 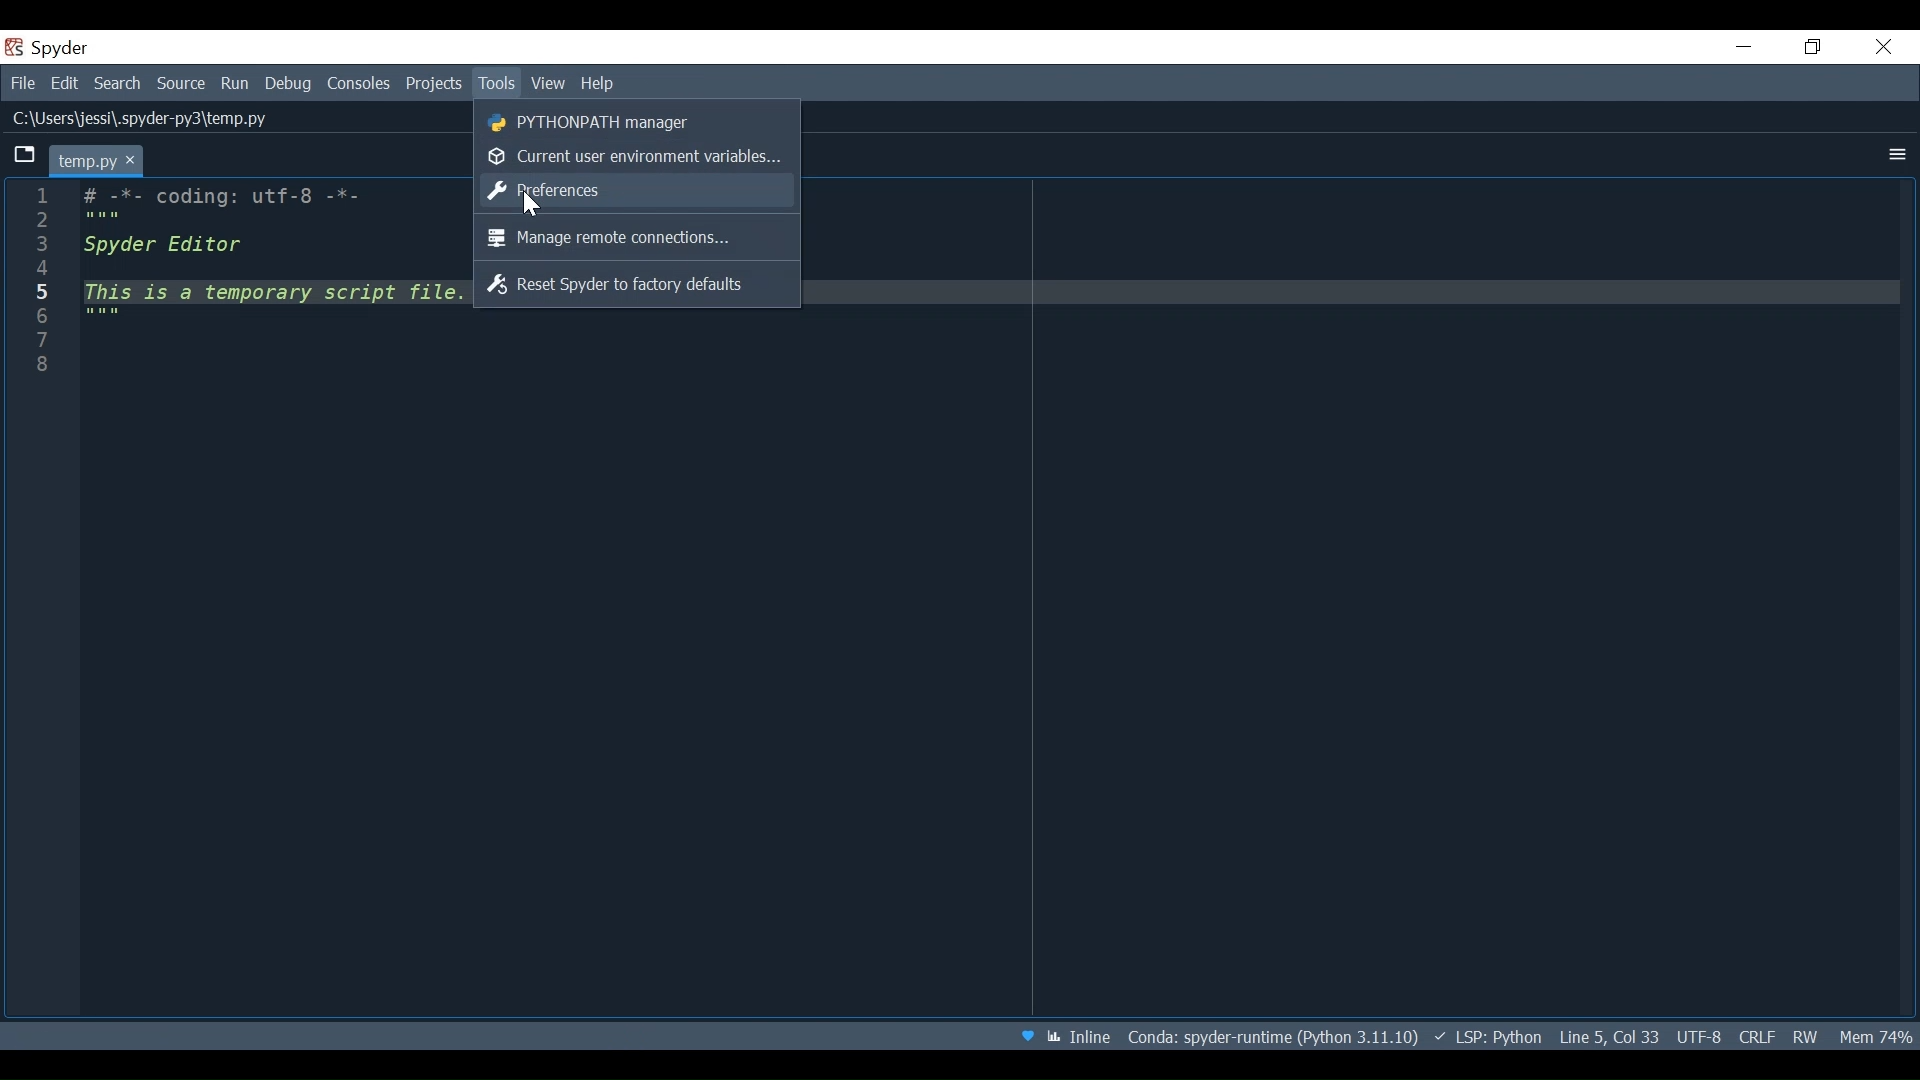 What do you see at coordinates (97, 158) in the screenshot?
I see `Current tab` at bounding box center [97, 158].